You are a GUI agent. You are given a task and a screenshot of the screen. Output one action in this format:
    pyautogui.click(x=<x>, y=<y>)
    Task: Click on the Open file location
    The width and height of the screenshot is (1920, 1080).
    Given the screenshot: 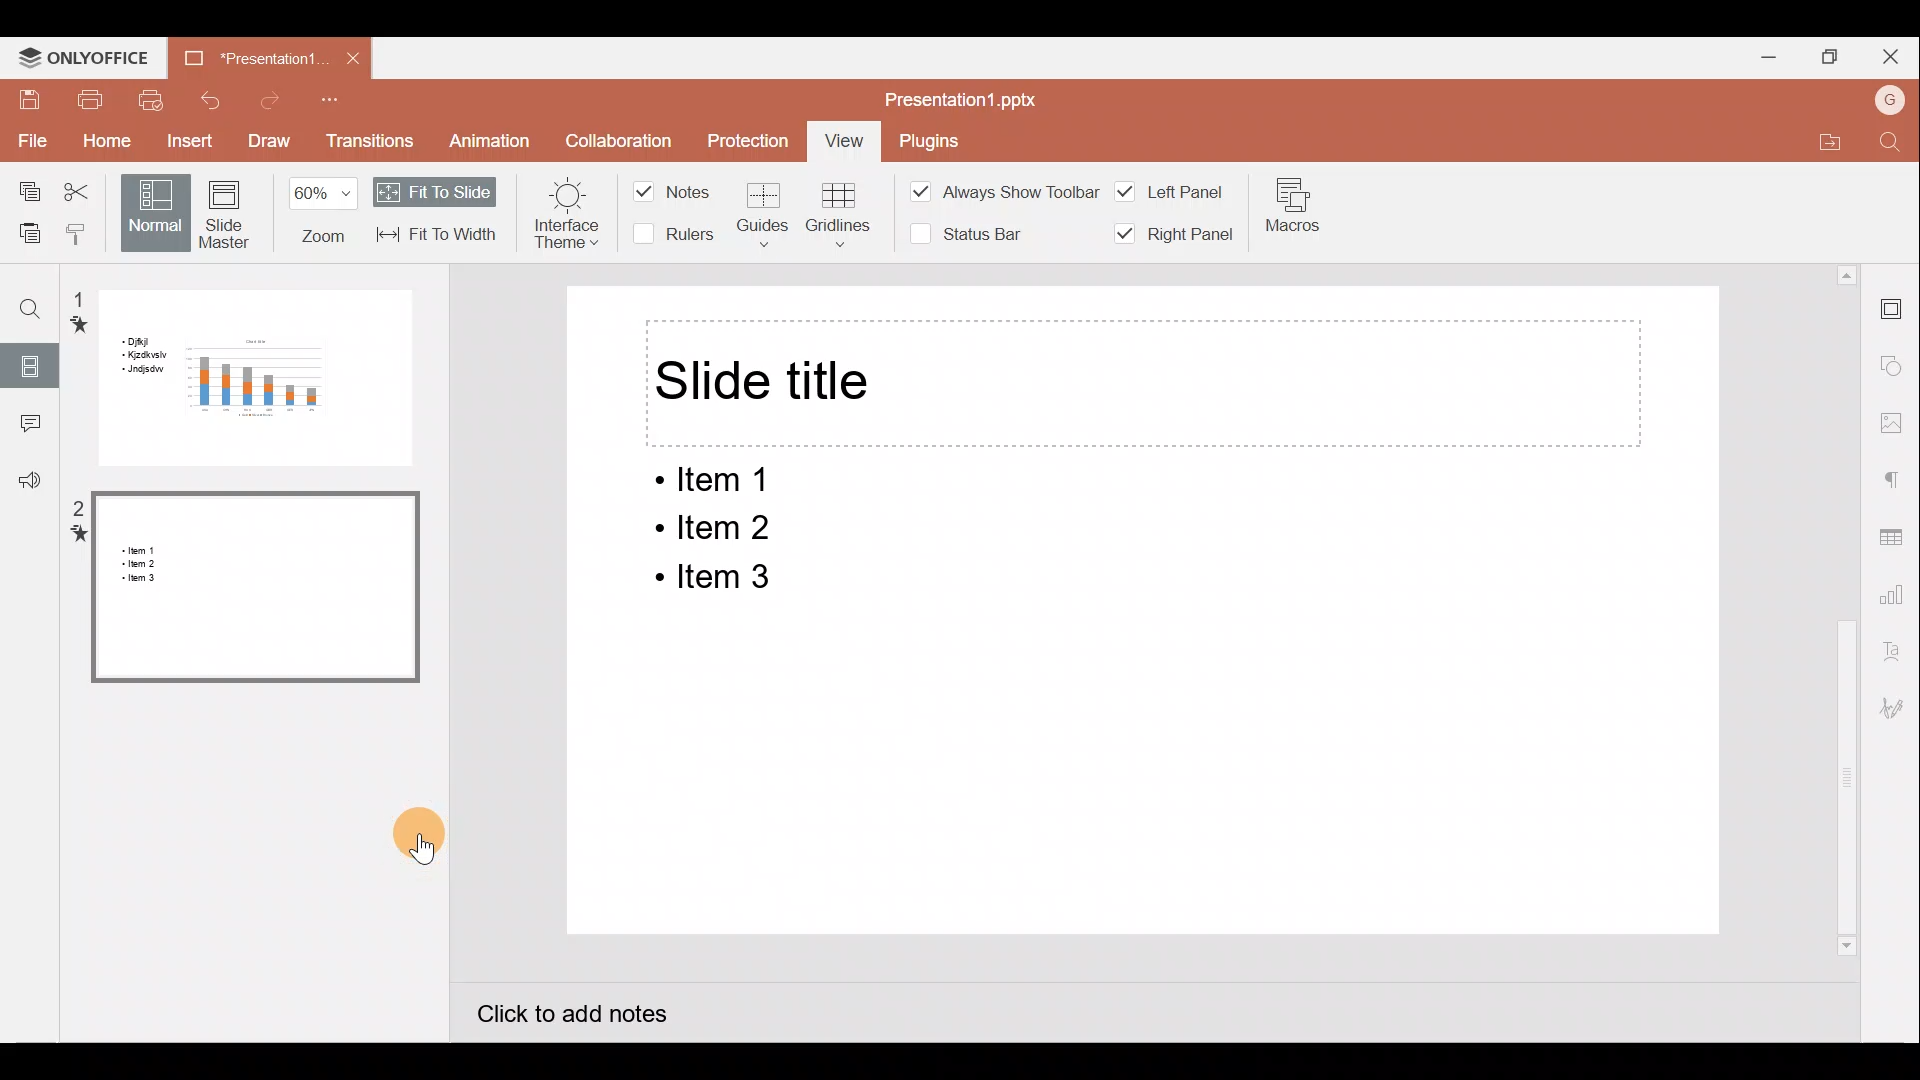 What is the action you would take?
    pyautogui.click(x=1828, y=143)
    